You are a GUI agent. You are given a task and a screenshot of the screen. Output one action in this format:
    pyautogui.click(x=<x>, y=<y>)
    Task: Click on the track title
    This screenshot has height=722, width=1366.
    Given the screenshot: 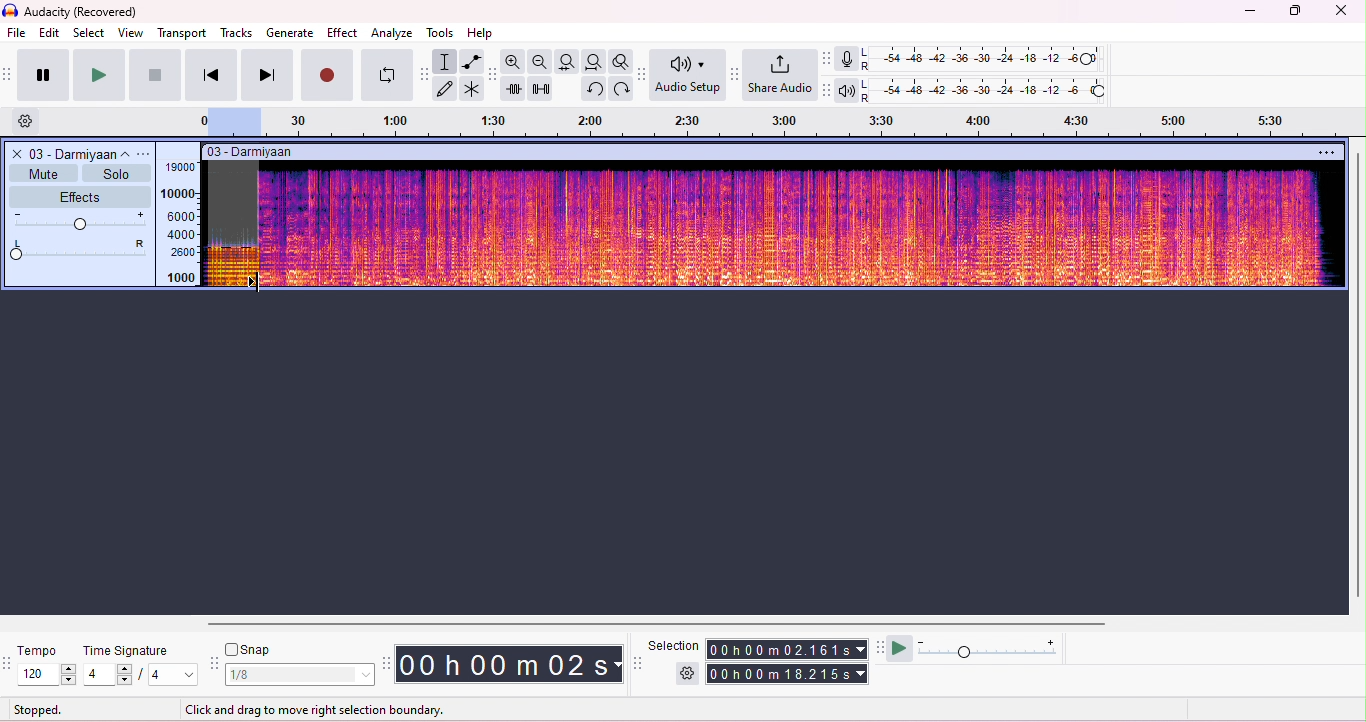 What is the action you would take?
    pyautogui.click(x=312, y=153)
    